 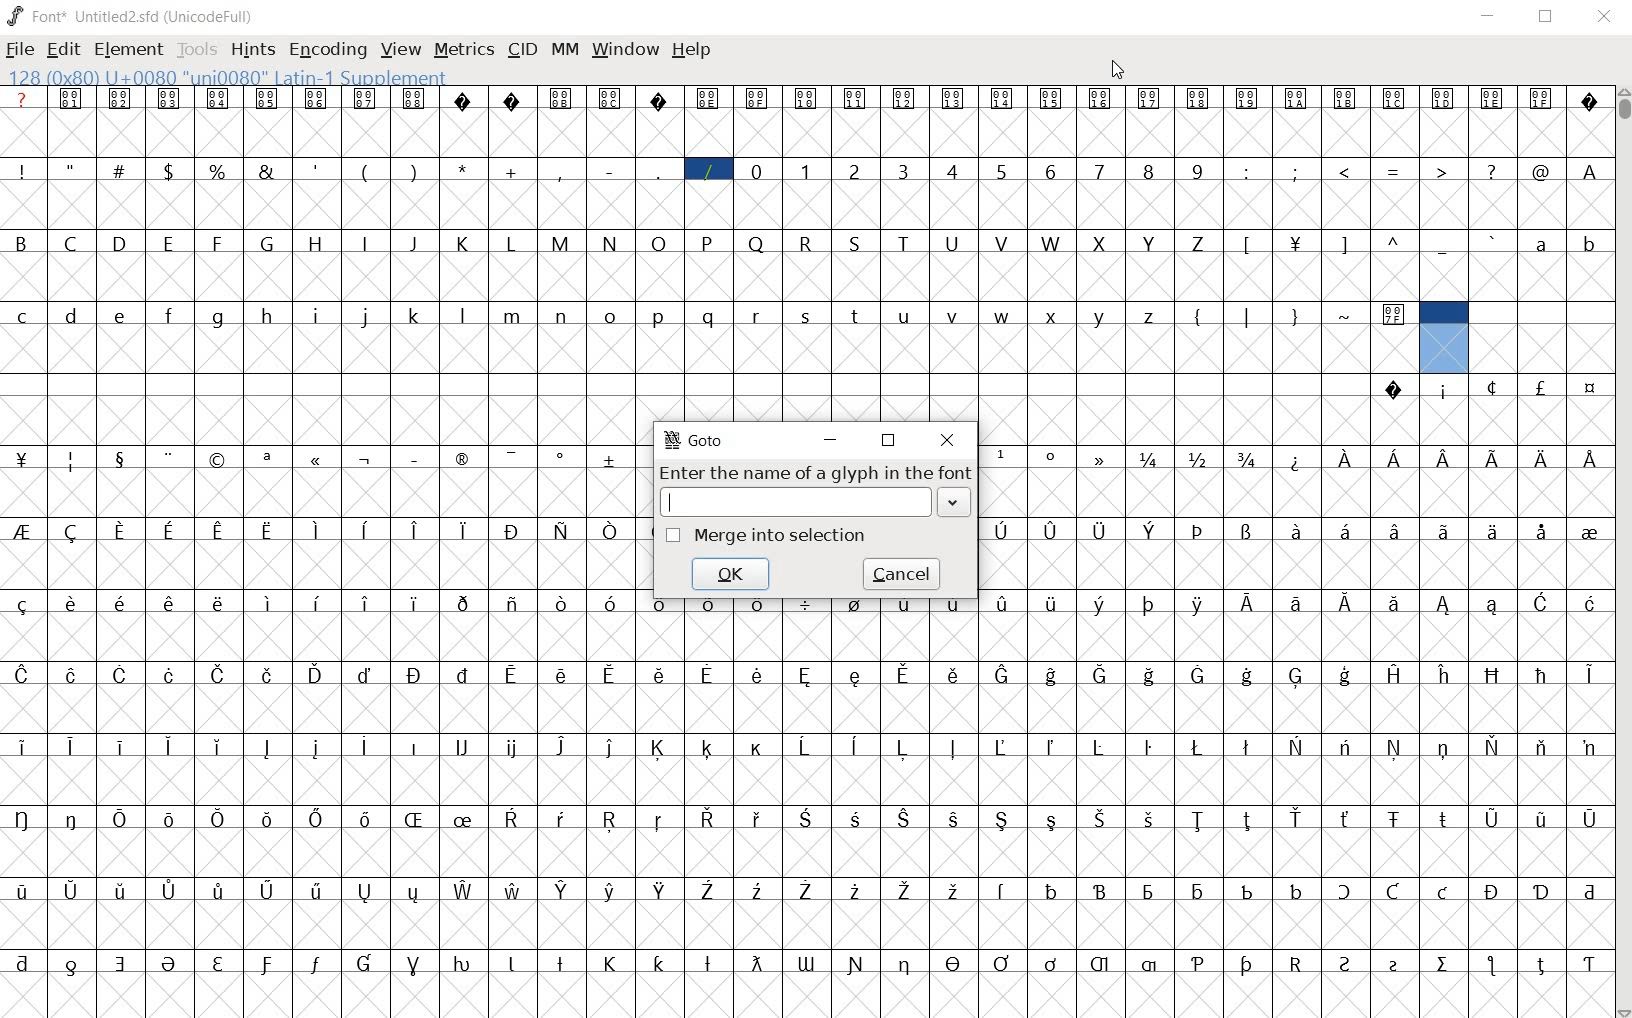 I want to click on Symbol, so click(x=1542, y=816).